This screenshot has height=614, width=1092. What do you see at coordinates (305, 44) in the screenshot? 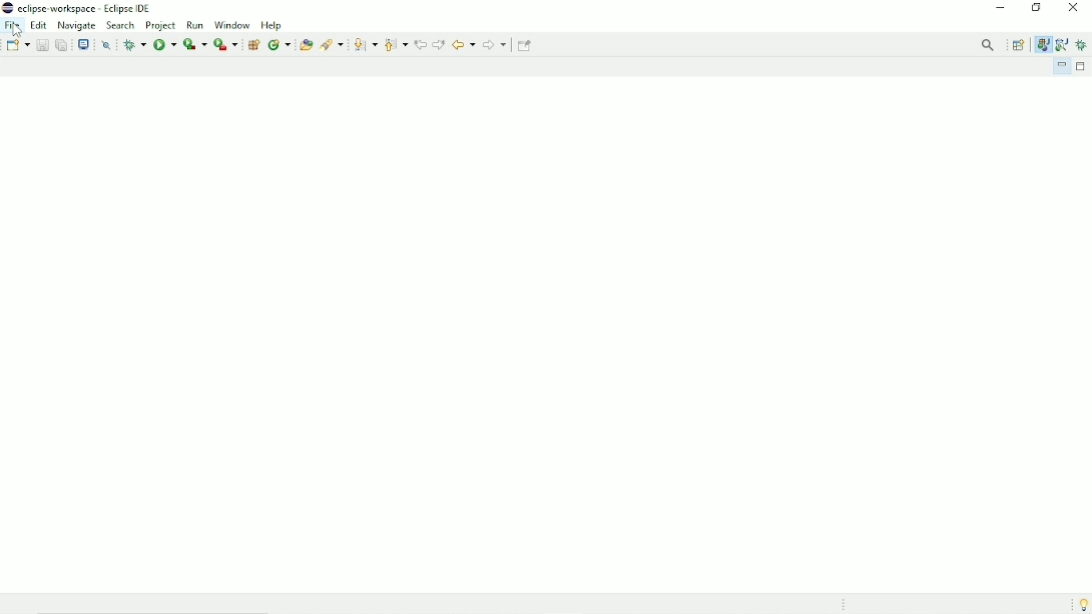
I see `Open type` at bounding box center [305, 44].